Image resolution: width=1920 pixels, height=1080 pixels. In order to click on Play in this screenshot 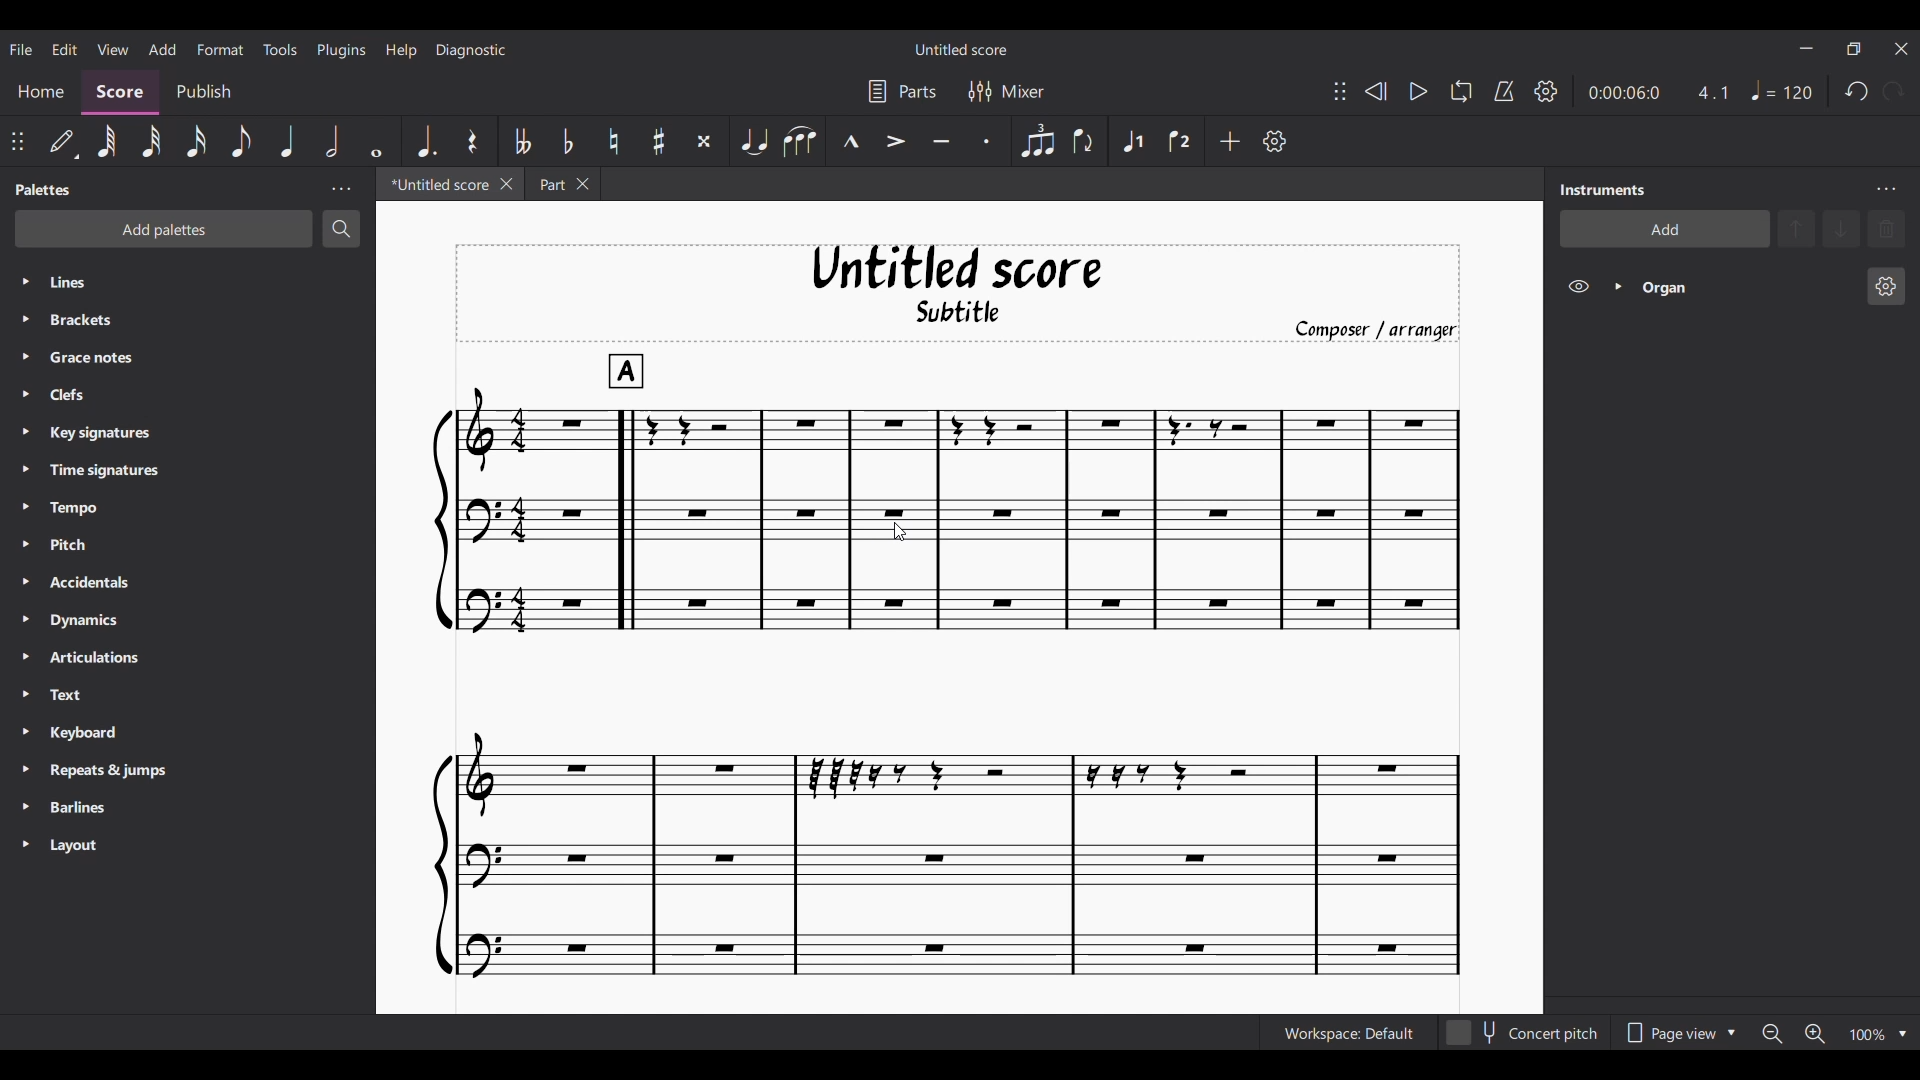, I will do `click(1418, 92)`.